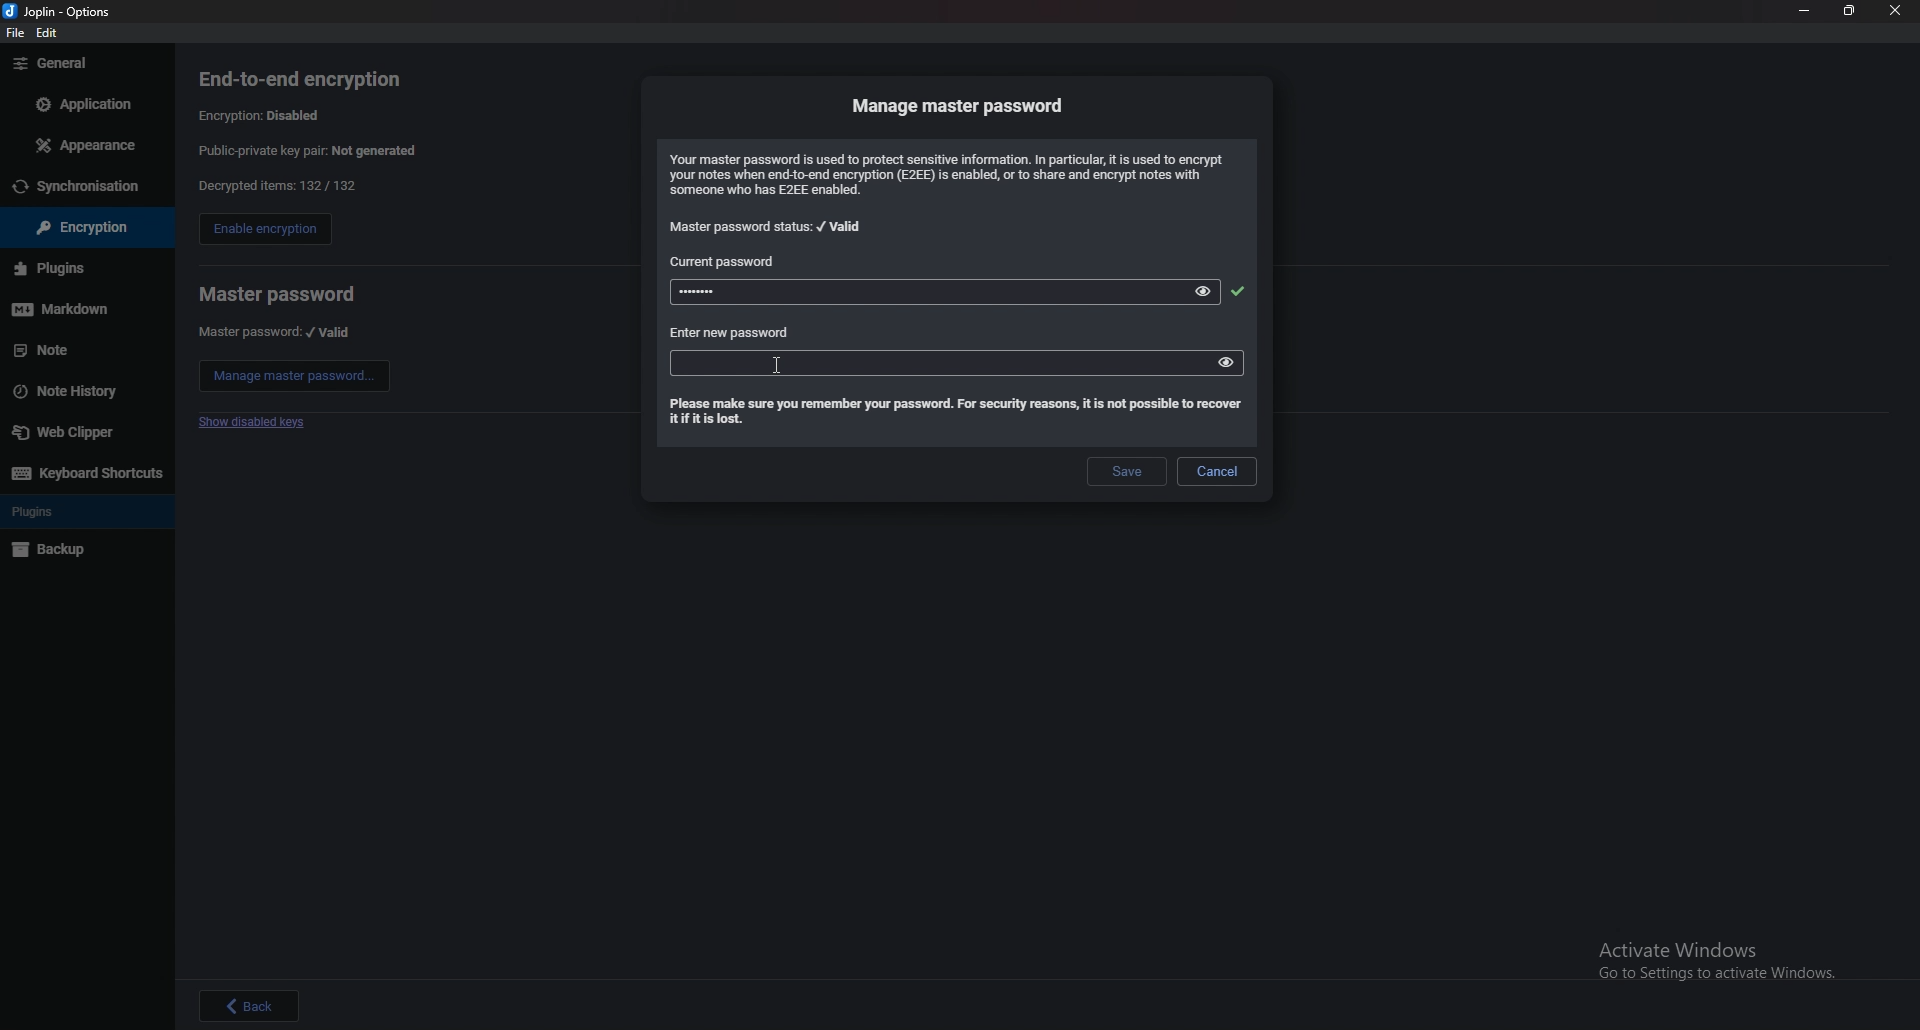 This screenshot has height=1030, width=1920. What do you see at coordinates (953, 174) in the screenshot?
I see `info` at bounding box center [953, 174].